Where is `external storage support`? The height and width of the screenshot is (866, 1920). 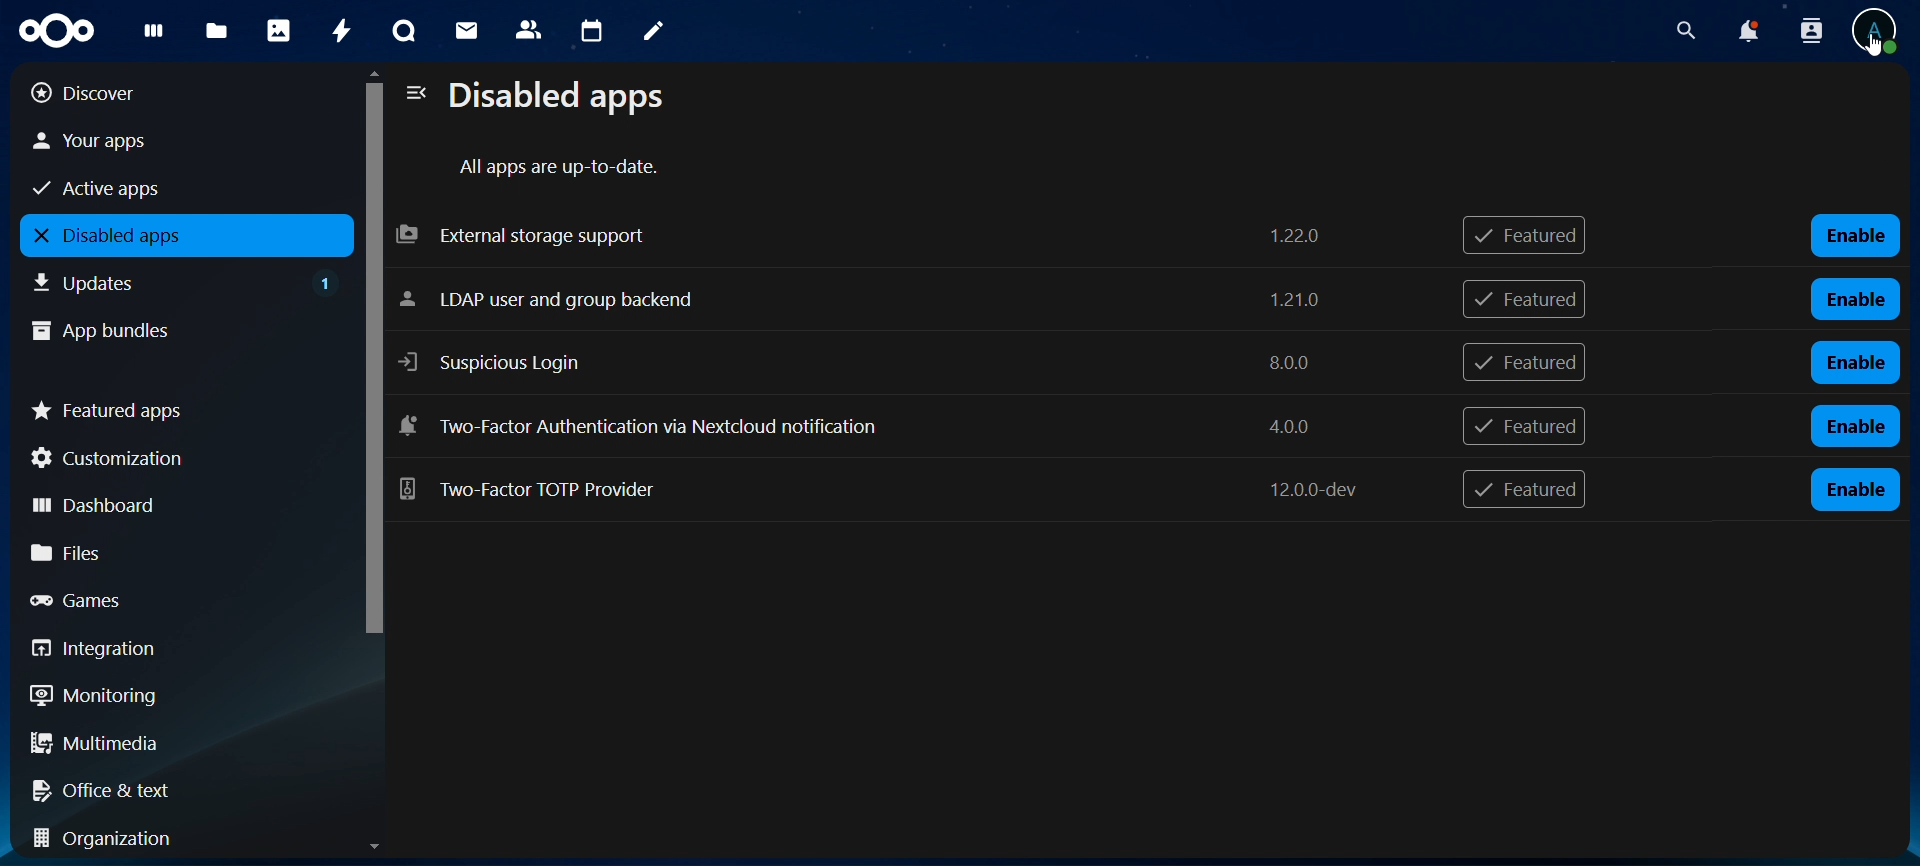
external storage support is located at coordinates (863, 234).